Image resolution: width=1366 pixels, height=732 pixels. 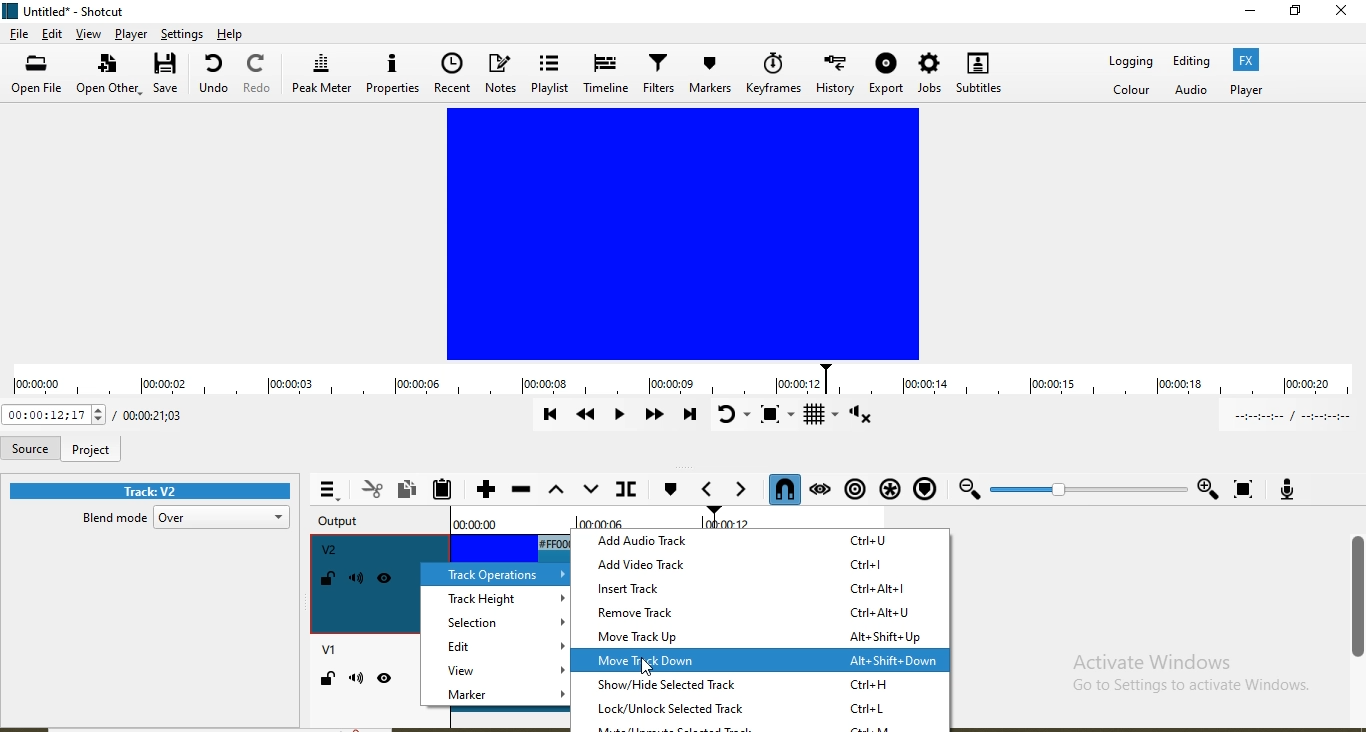 I want to click on Append, so click(x=486, y=489).